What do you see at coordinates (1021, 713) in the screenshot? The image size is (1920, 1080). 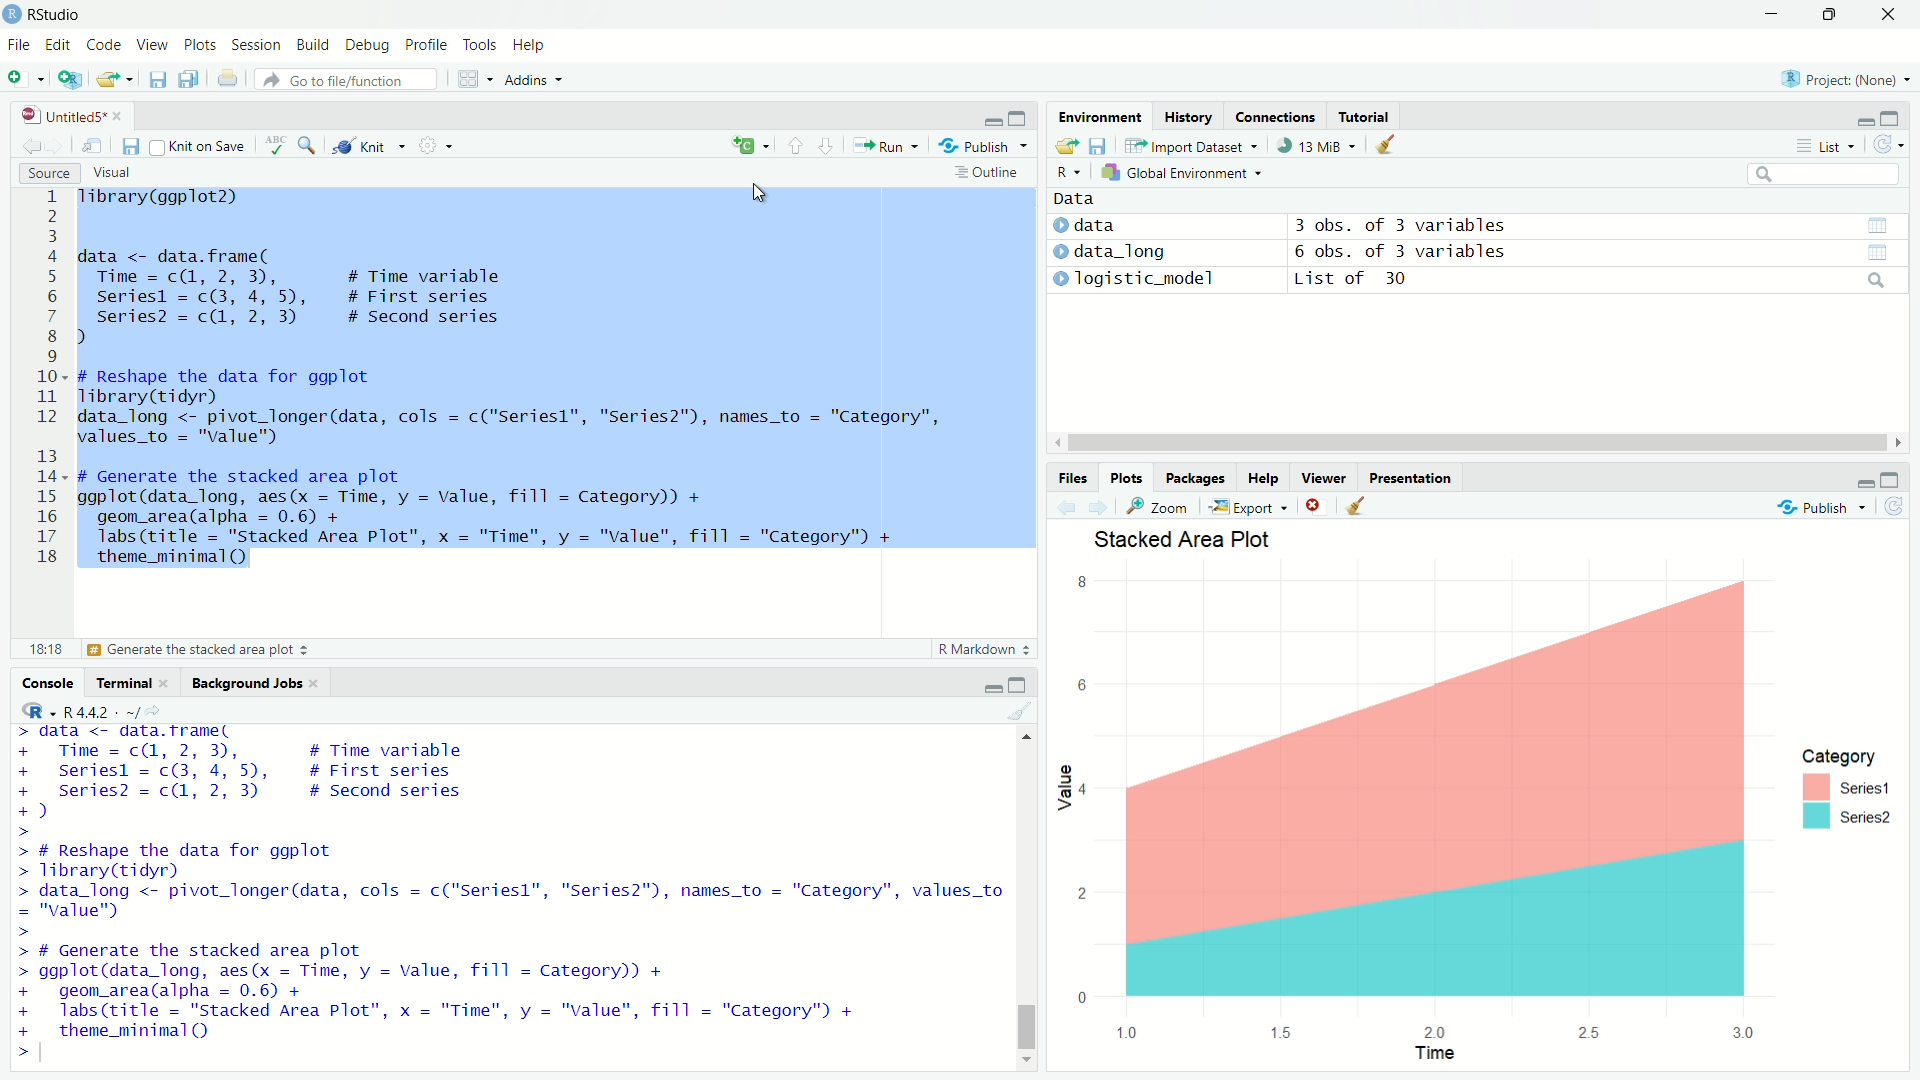 I see `clear` at bounding box center [1021, 713].